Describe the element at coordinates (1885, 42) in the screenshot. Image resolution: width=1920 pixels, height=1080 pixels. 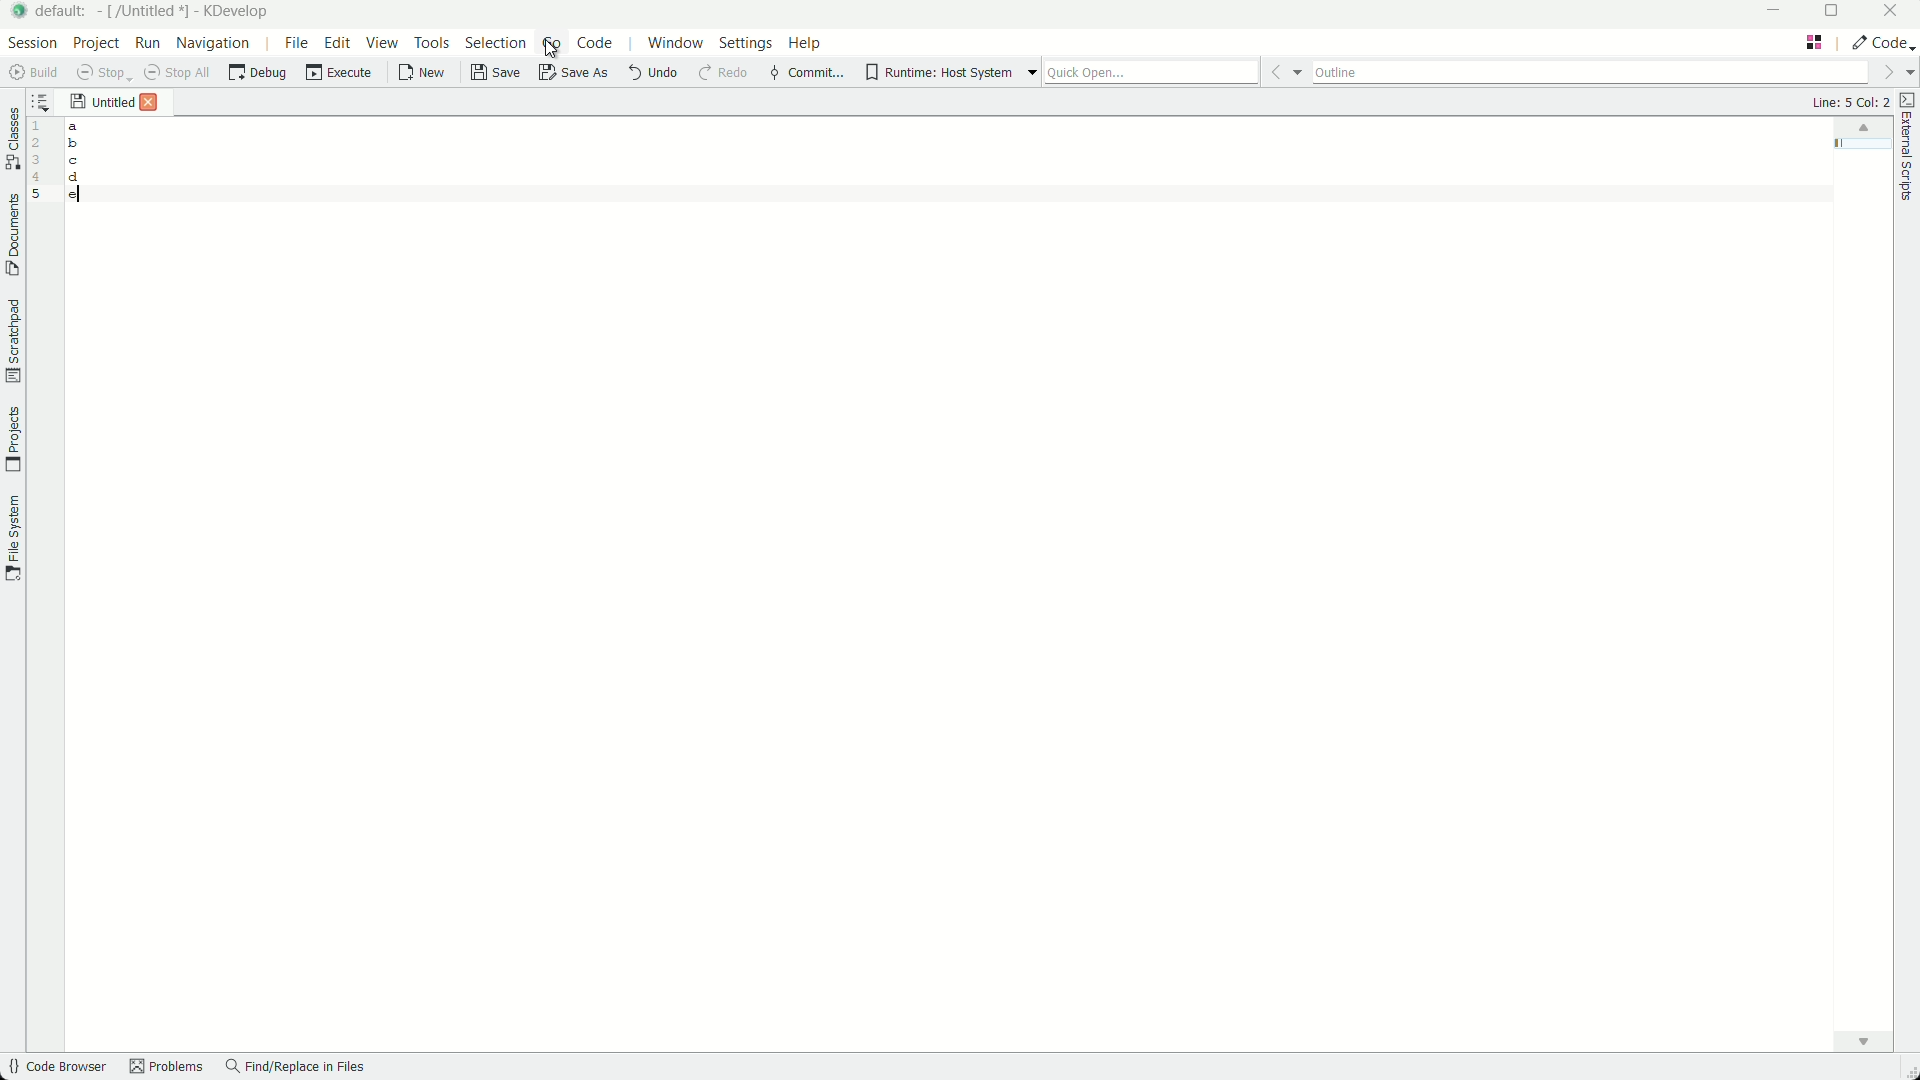
I see `execute actions to change the area` at that location.